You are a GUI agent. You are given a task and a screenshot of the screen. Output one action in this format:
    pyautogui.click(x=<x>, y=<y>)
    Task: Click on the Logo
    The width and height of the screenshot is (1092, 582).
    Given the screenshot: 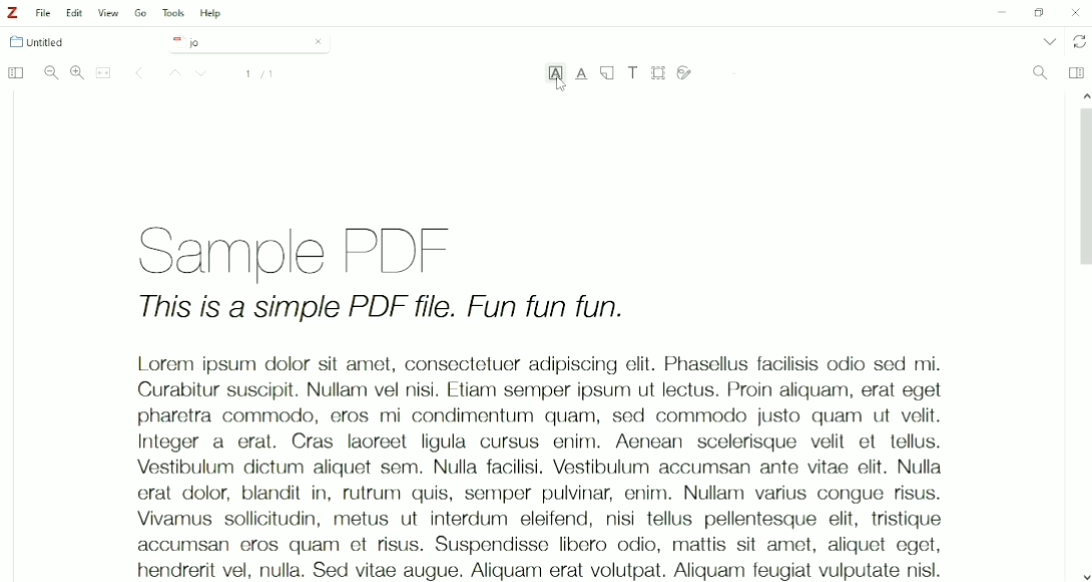 What is the action you would take?
    pyautogui.click(x=12, y=13)
    